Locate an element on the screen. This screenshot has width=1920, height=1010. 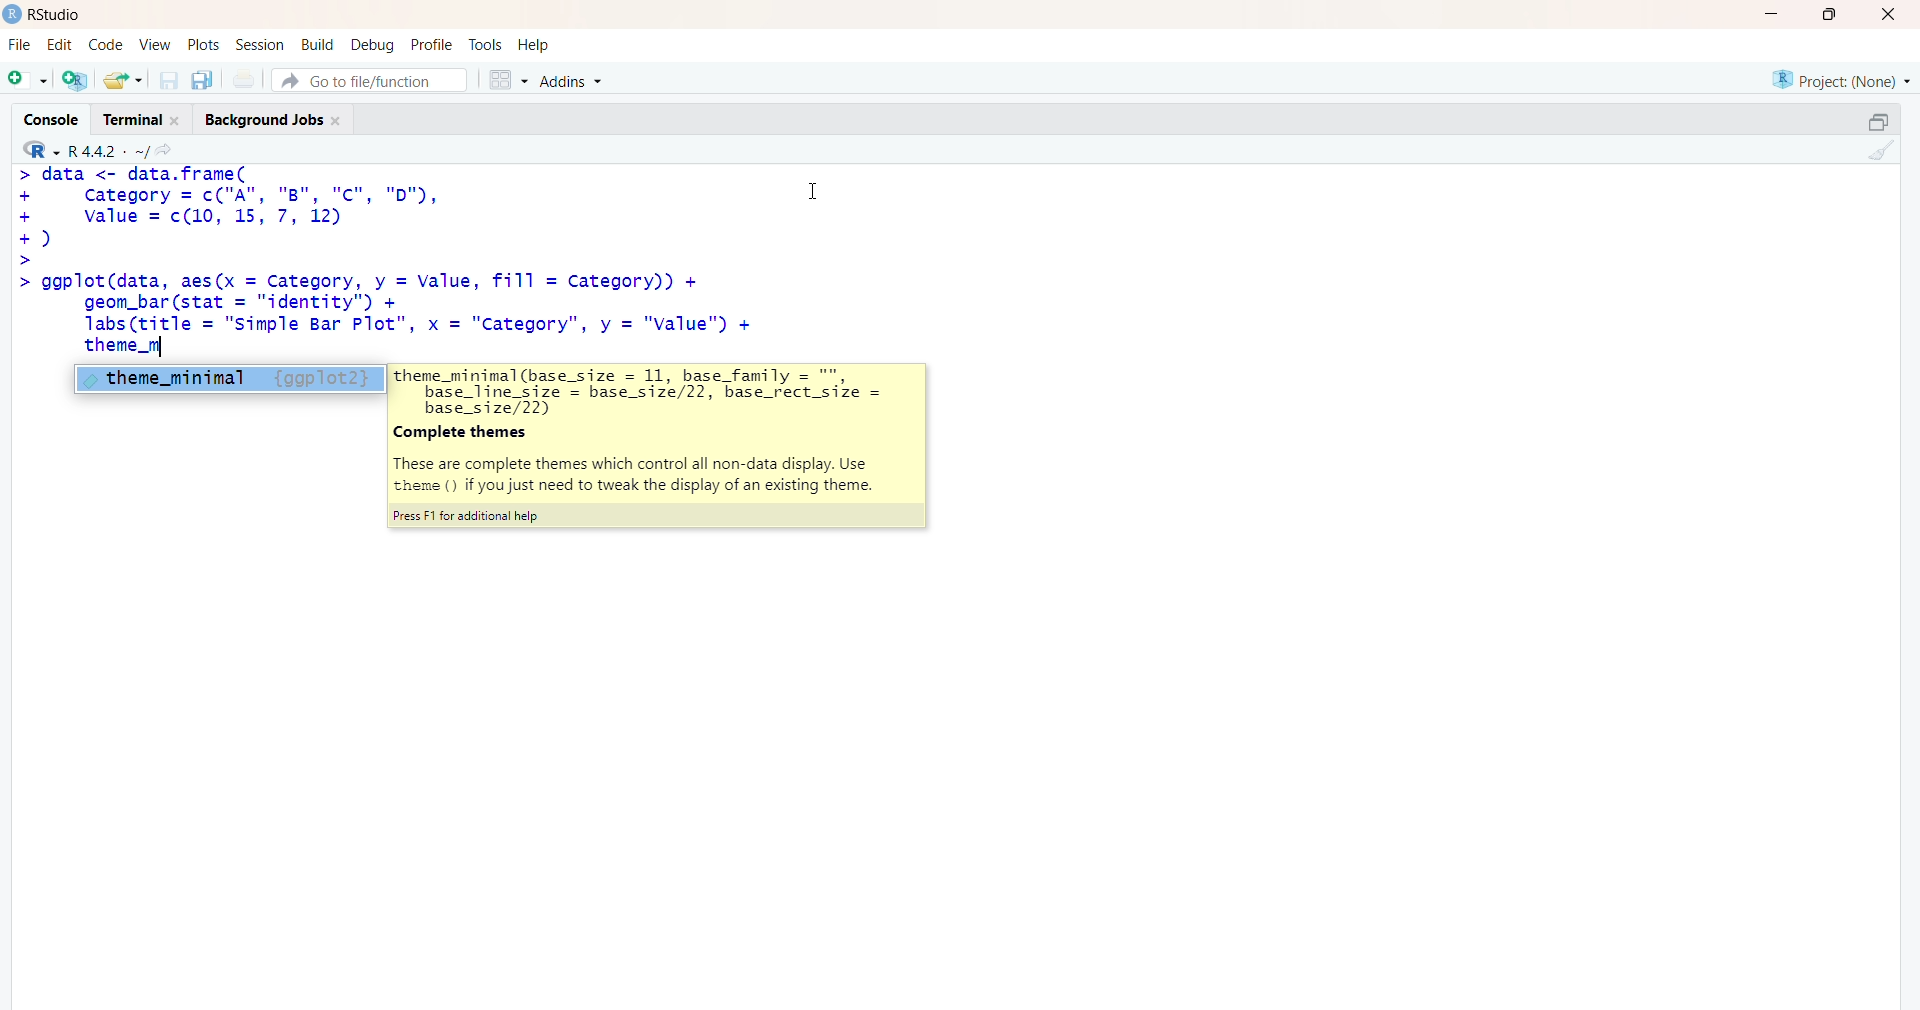
tools is located at coordinates (487, 45).